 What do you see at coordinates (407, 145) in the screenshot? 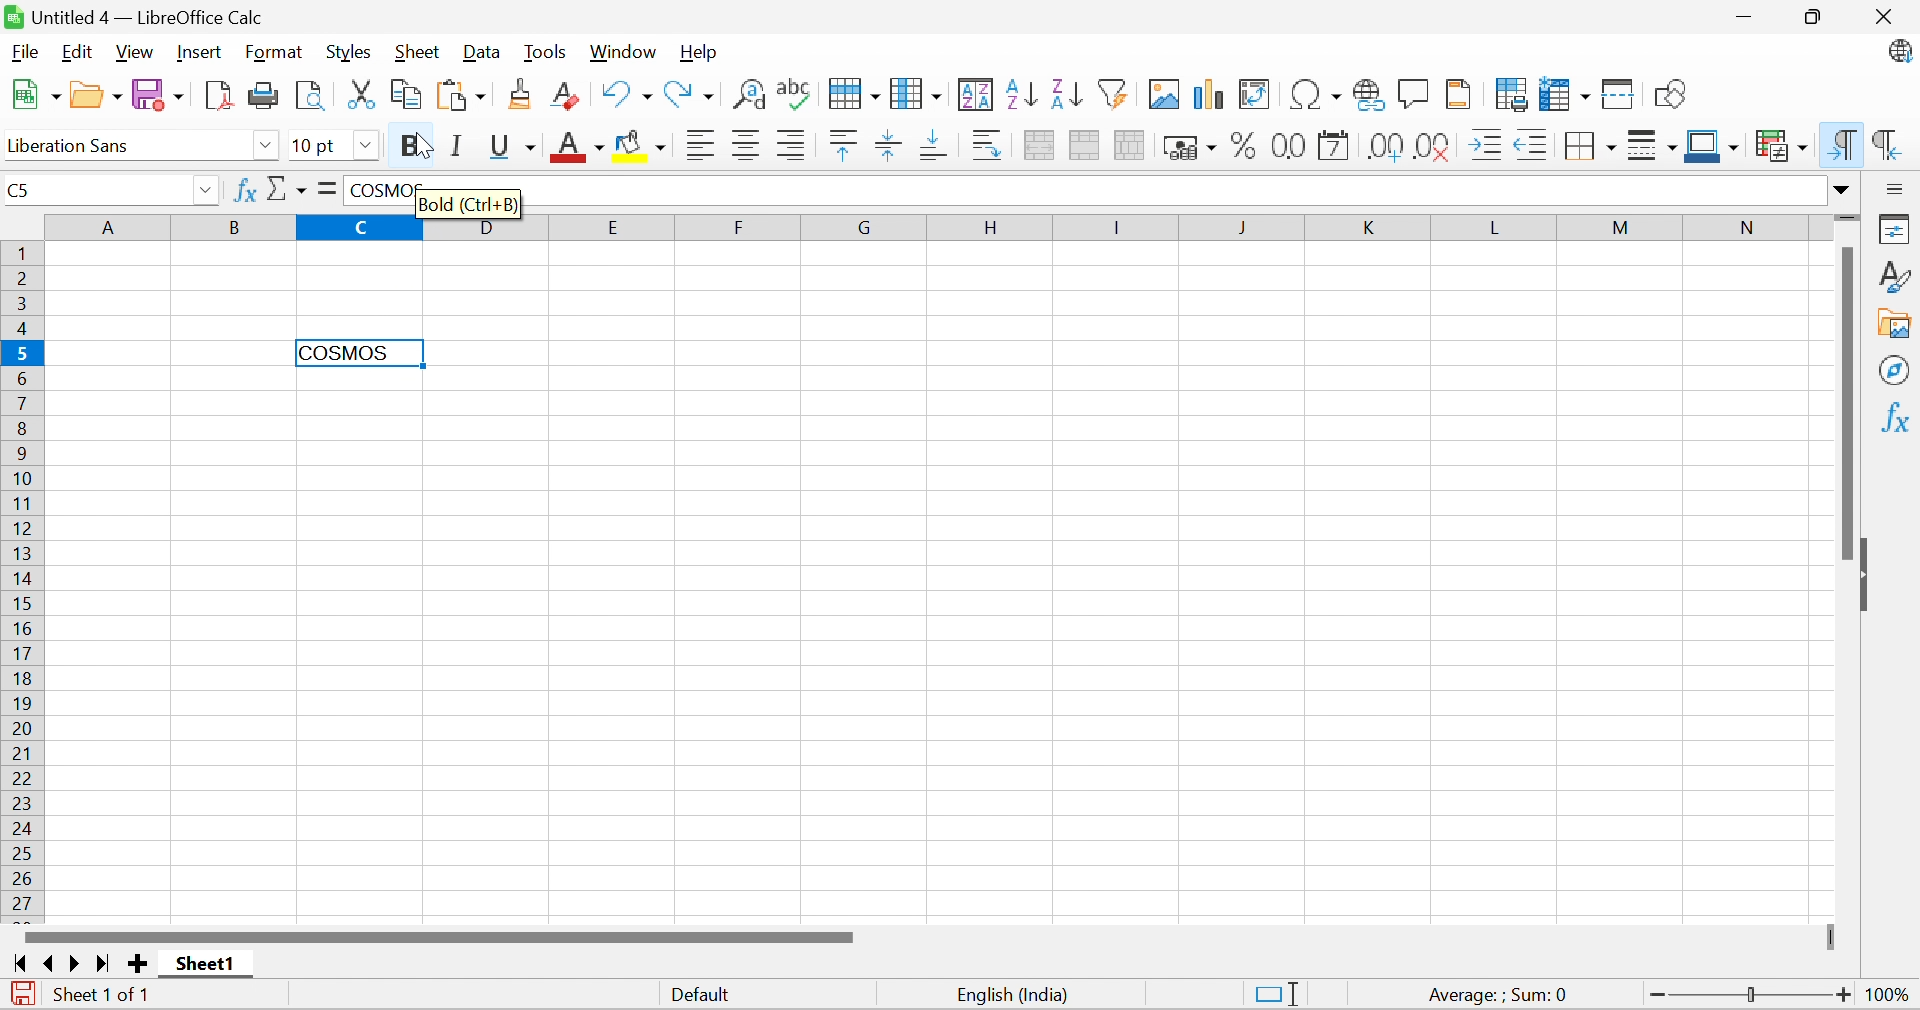
I see `Bold` at bounding box center [407, 145].